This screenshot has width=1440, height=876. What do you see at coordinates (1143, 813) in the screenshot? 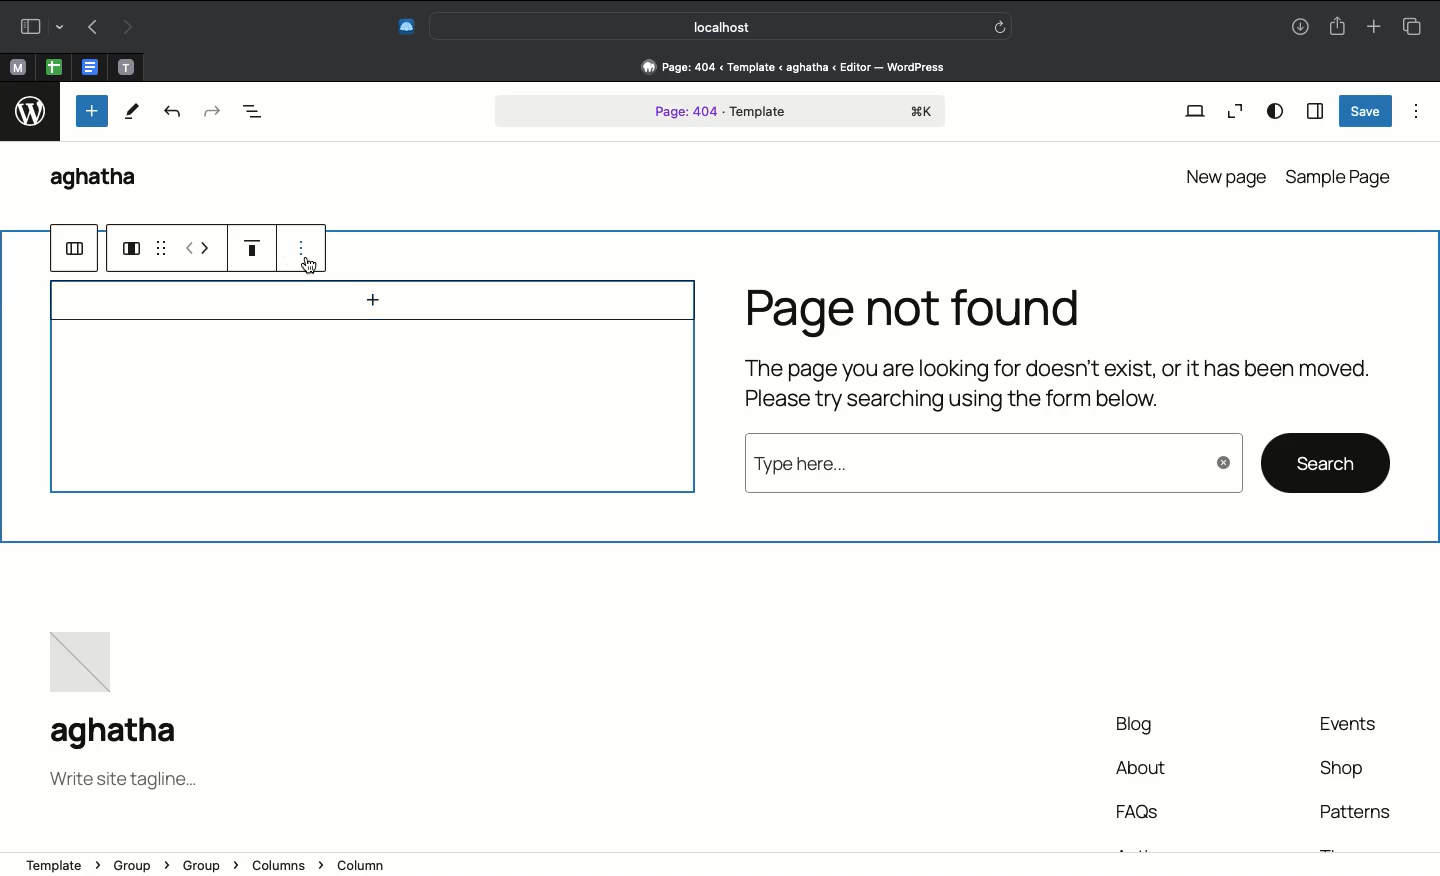
I see `FAQs` at bounding box center [1143, 813].